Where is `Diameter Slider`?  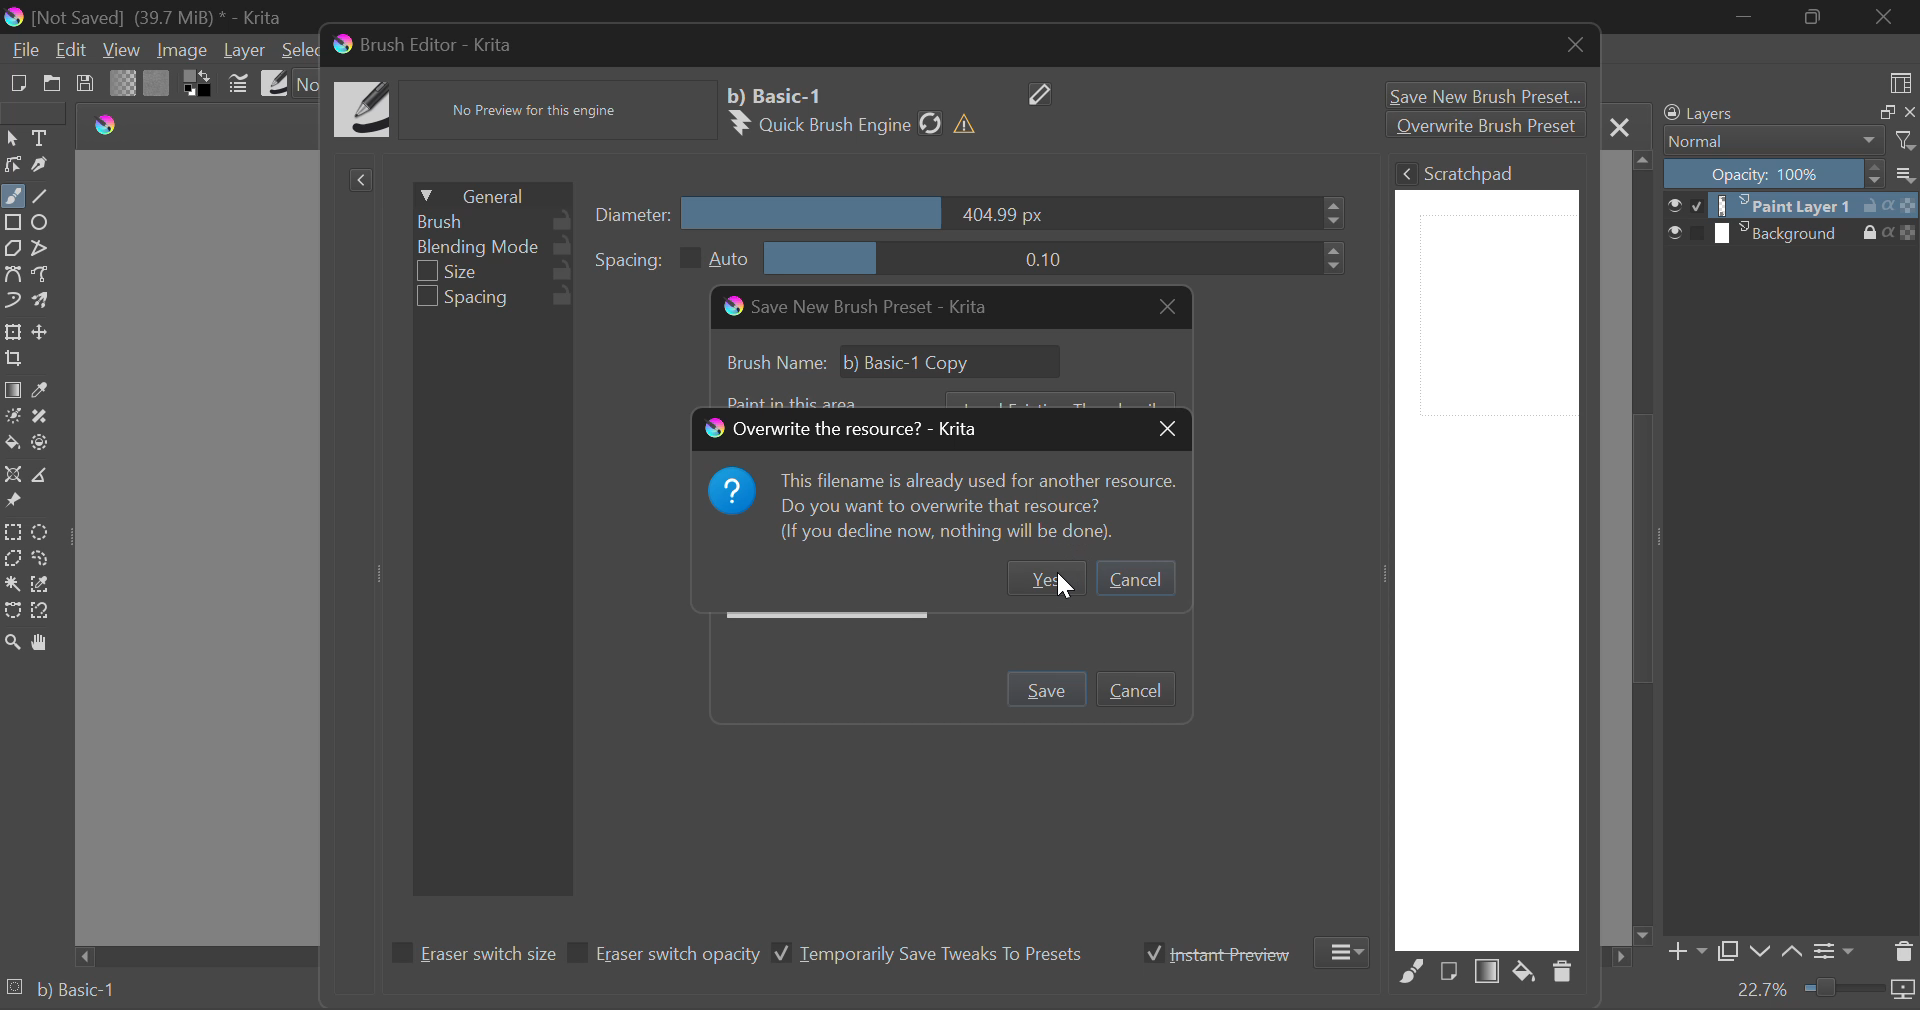 Diameter Slider is located at coordinates (973, 214).